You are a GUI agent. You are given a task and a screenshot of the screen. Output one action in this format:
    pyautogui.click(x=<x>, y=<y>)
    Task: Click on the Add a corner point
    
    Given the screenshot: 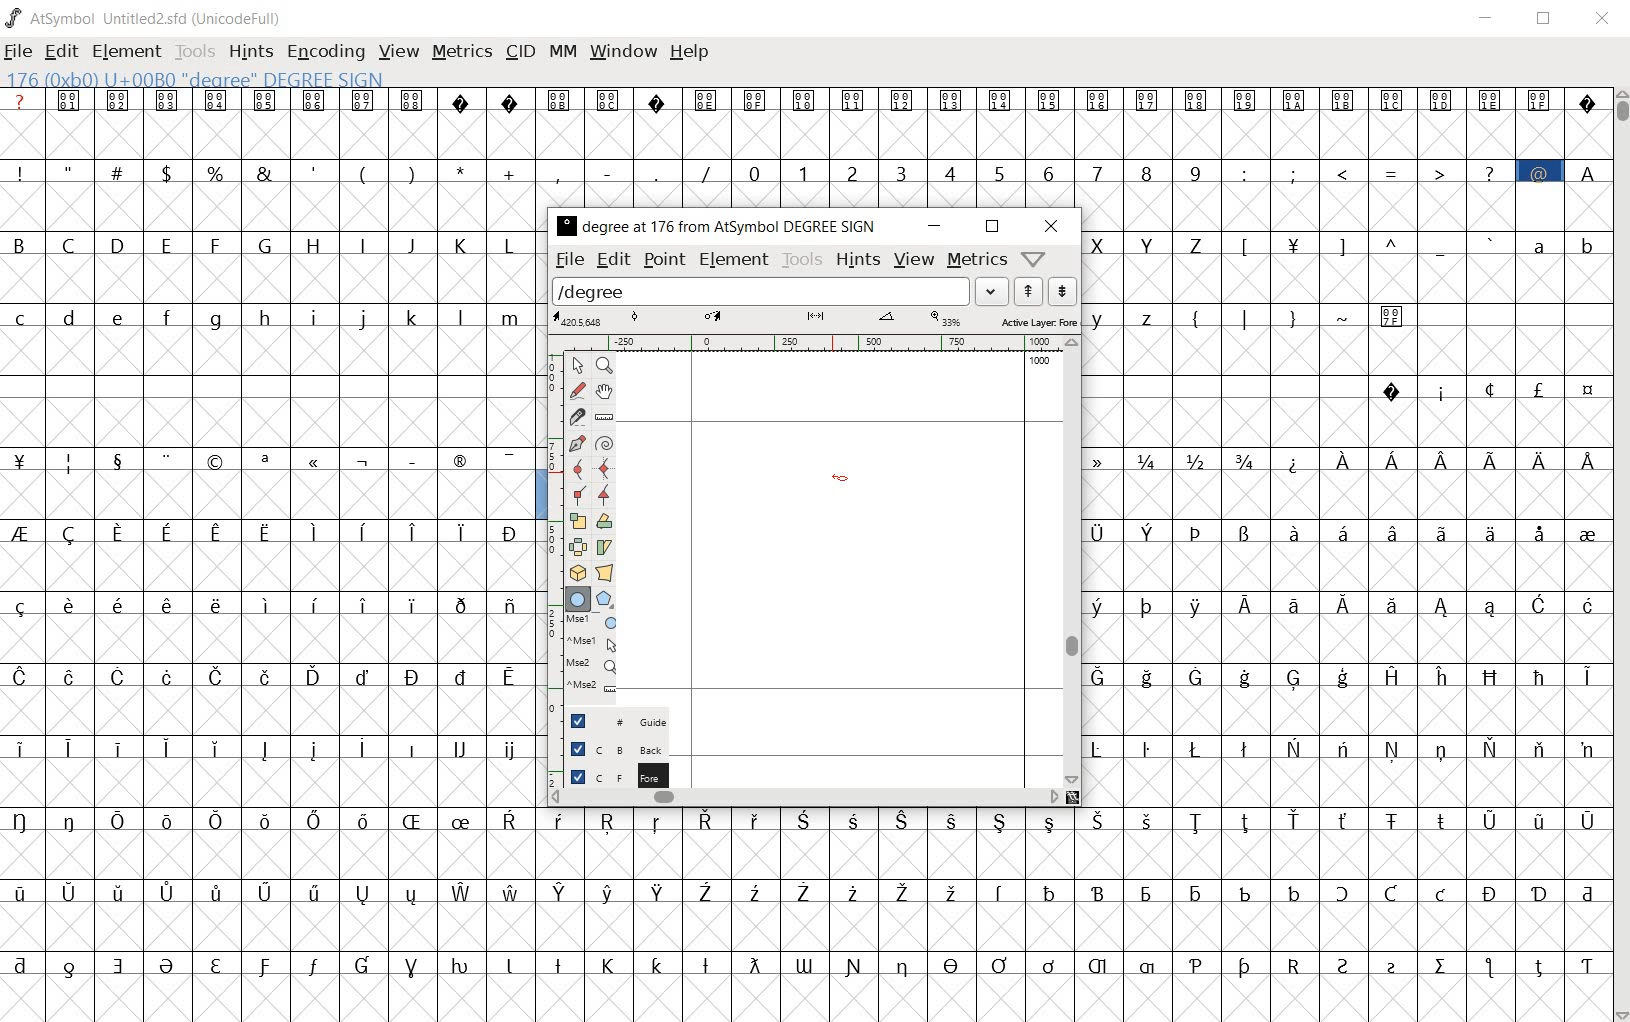 What is the action you would take?
    pyautogui.click(x=577, y=497)
    